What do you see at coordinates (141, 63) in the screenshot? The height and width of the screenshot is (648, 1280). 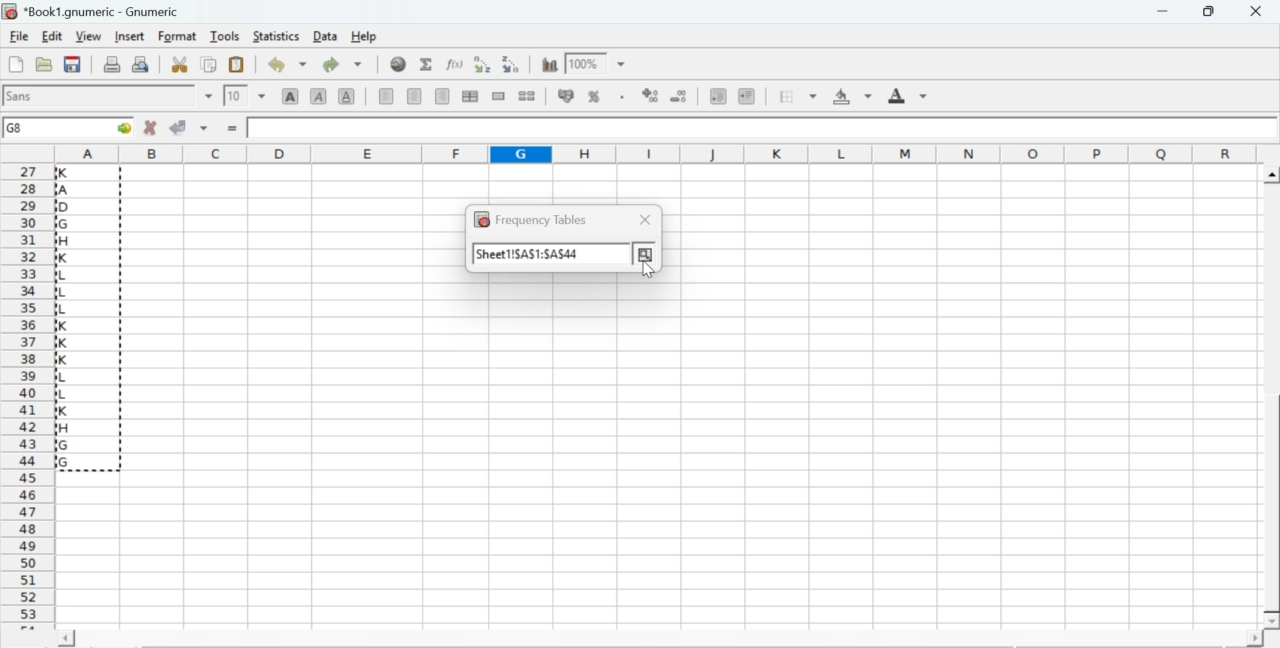 I see `print preview` at bounding box center [141, 63].